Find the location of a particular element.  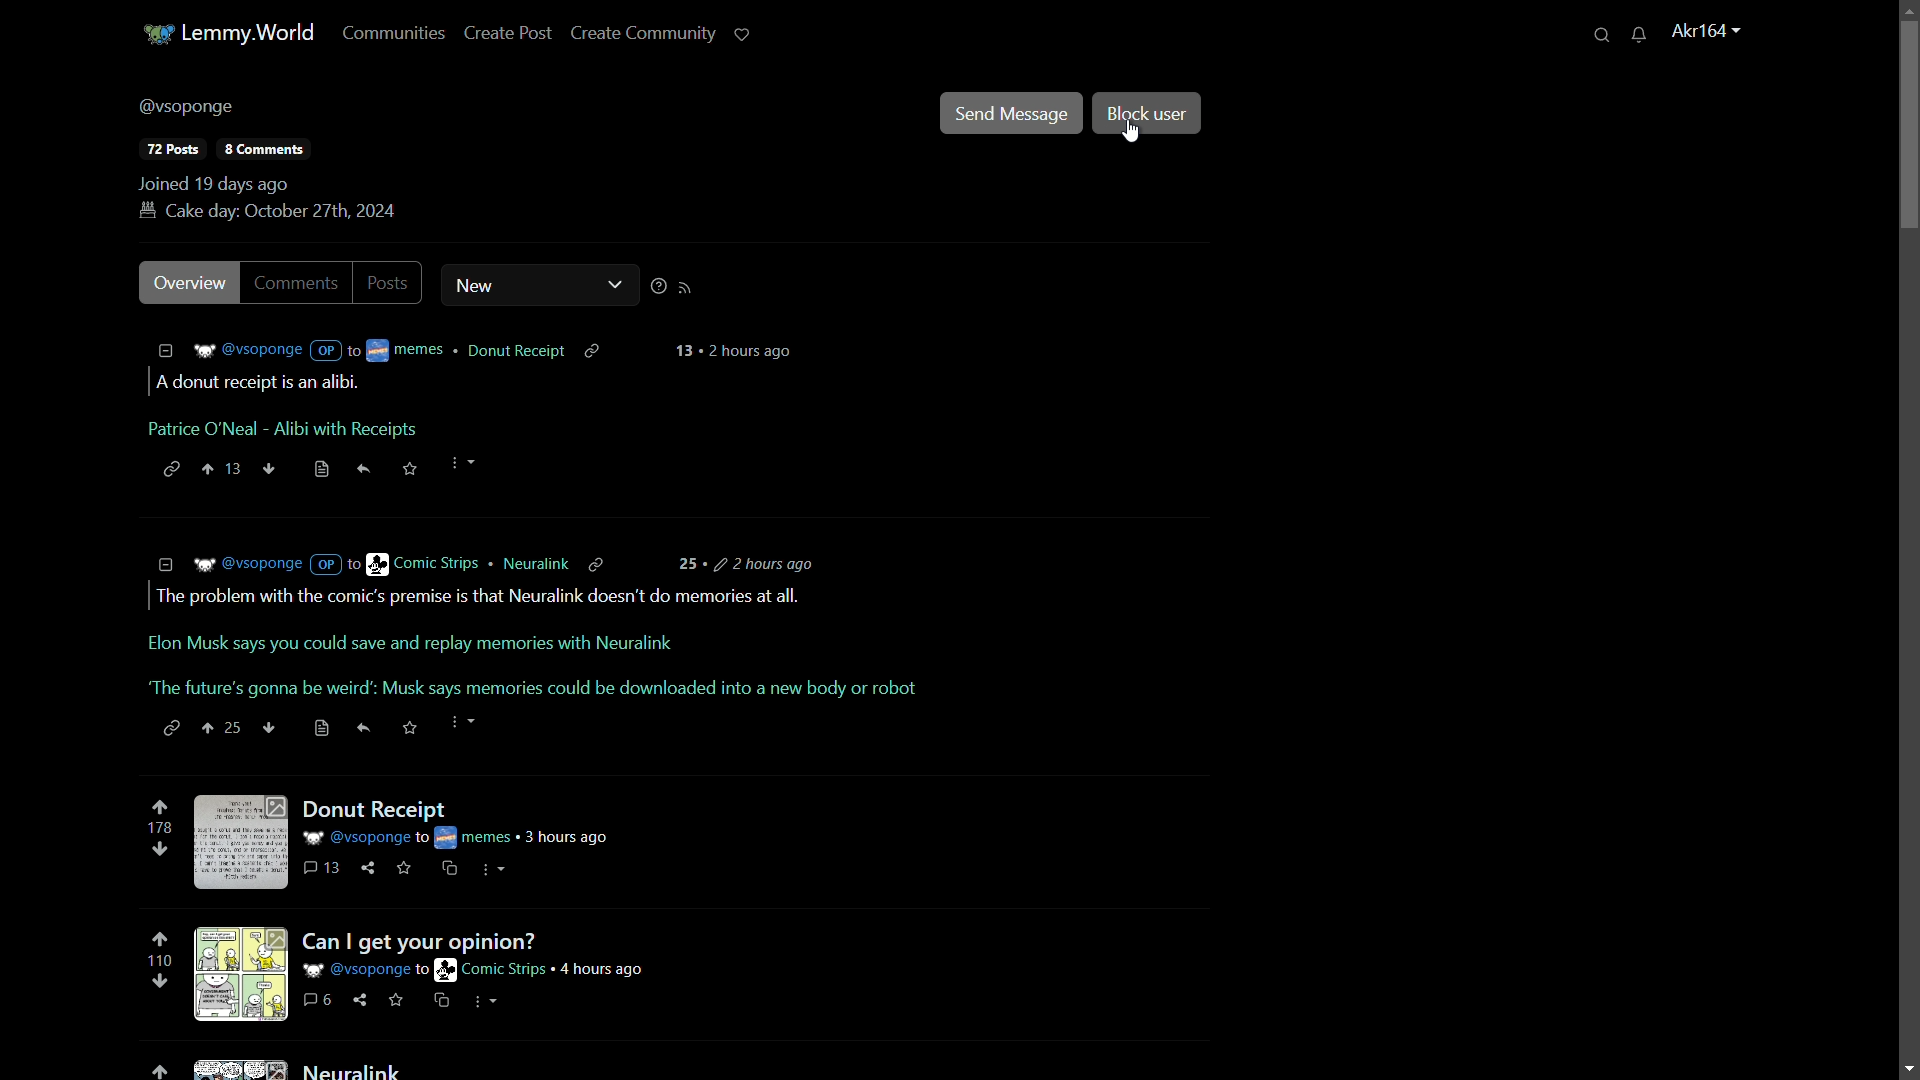

time is located at coordinates (753, 564).